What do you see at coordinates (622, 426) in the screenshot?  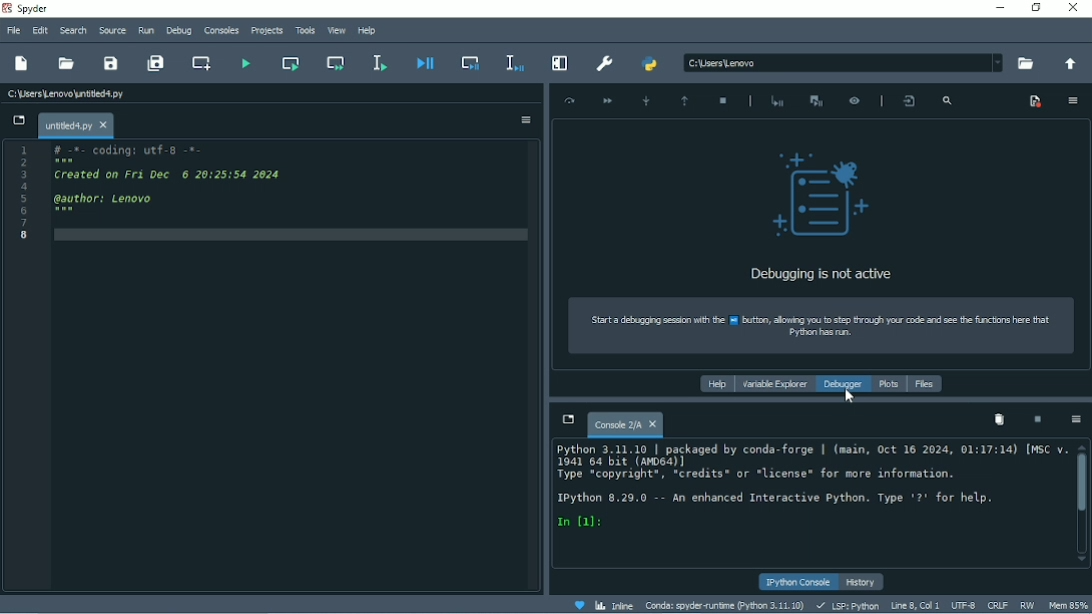 I see `Console` at bounding box center [622, 426].